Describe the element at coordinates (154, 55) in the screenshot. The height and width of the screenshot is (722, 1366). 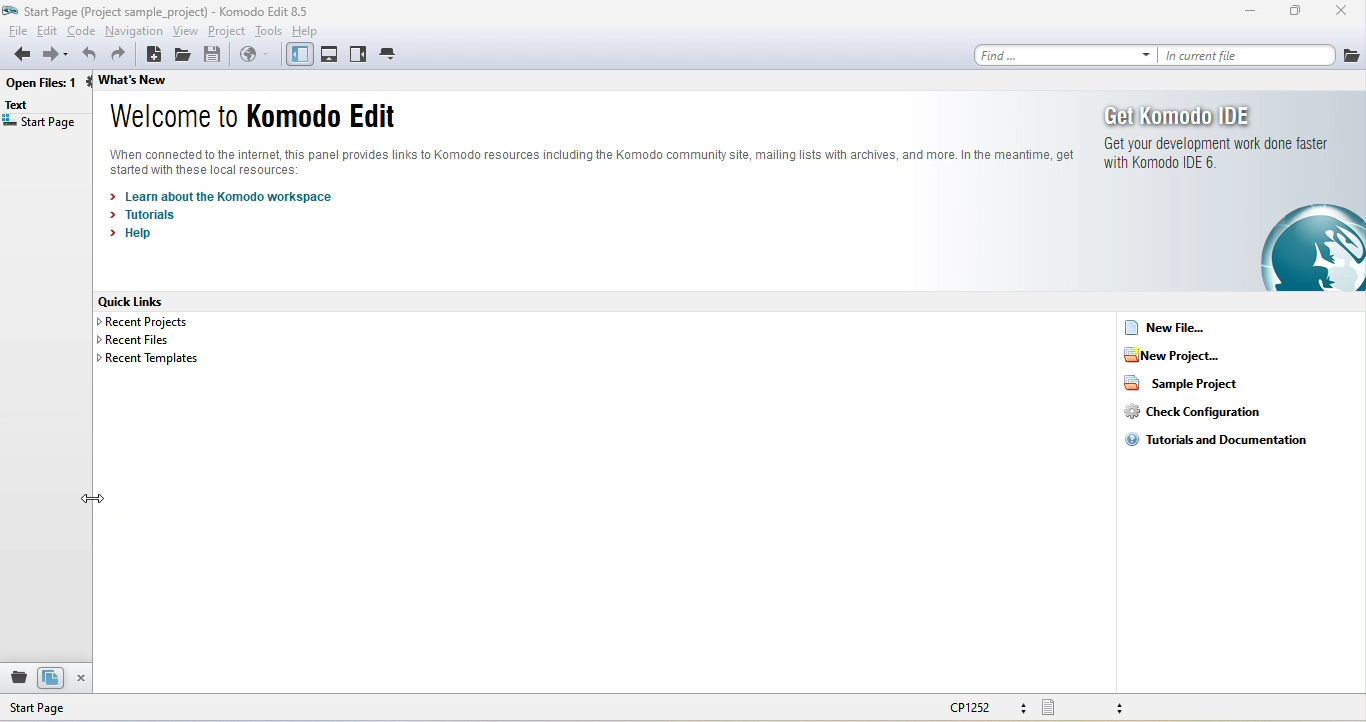
I see `new` at that location.